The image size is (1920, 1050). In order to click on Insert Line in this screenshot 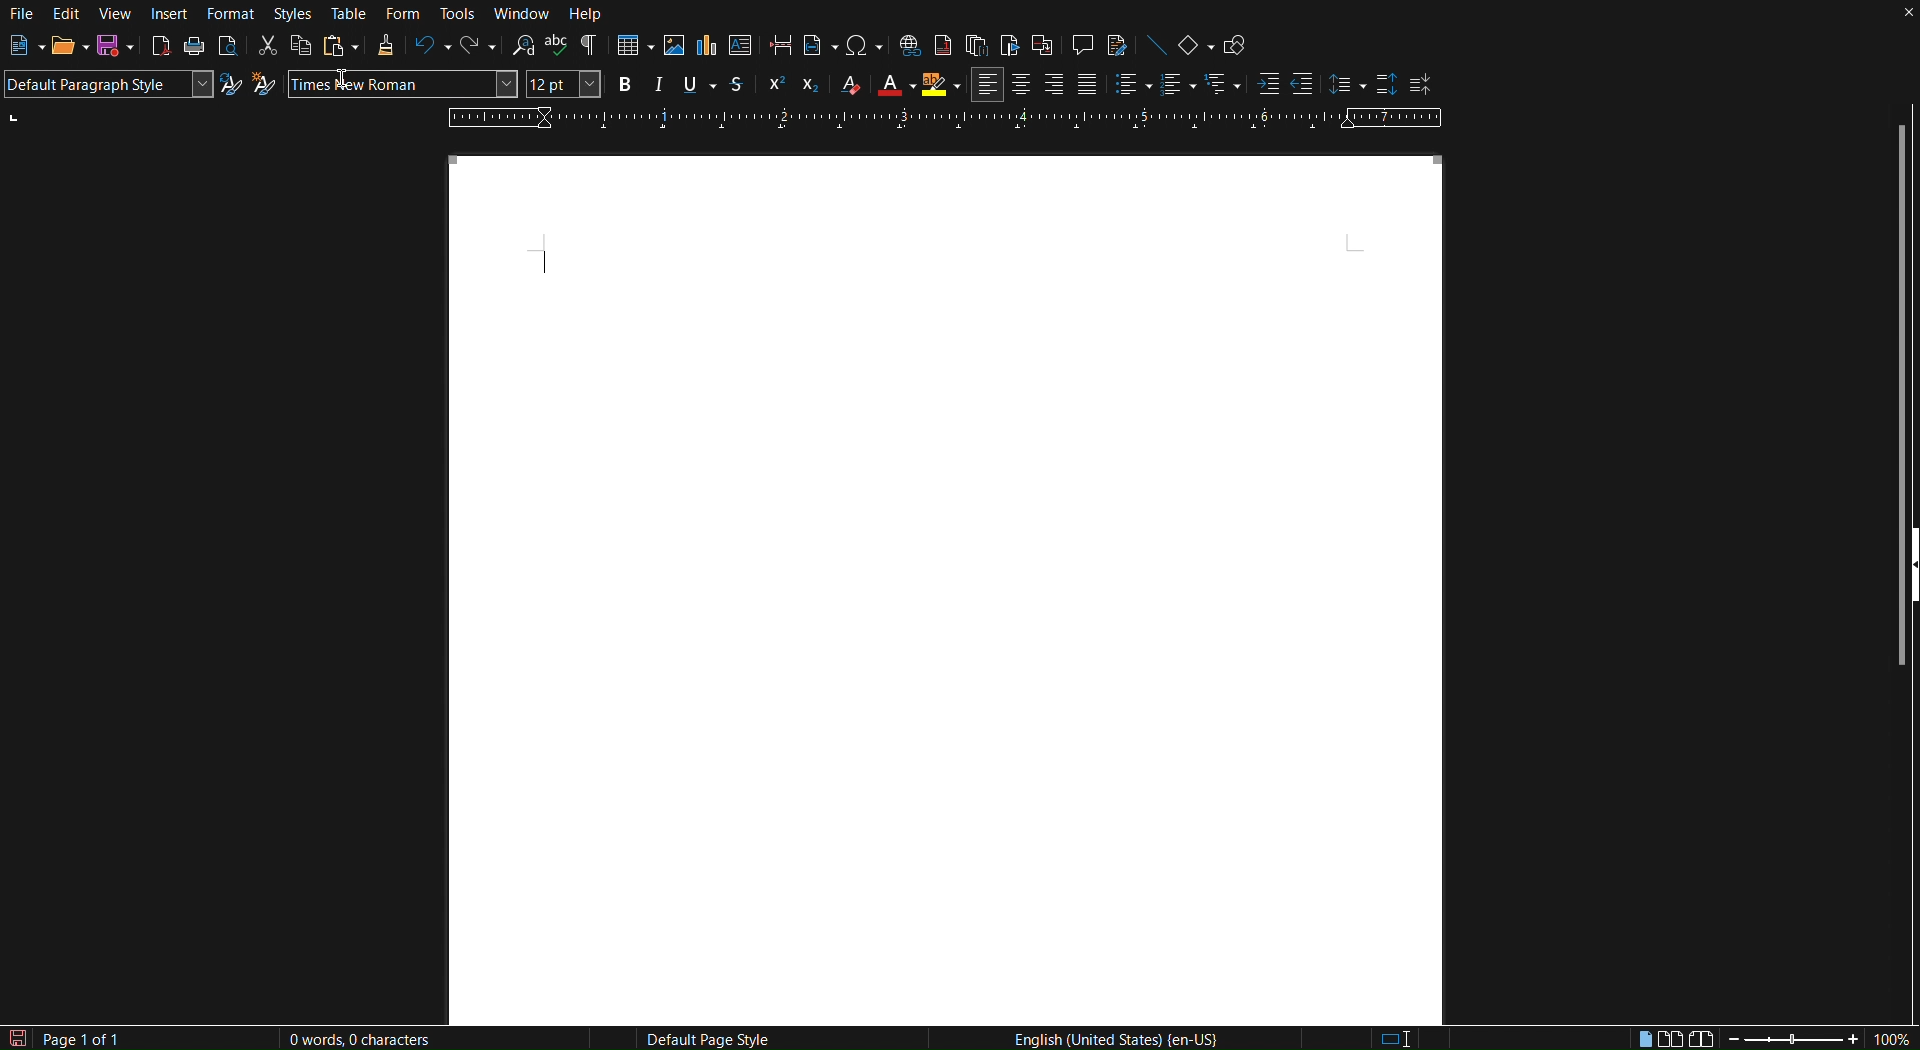, I will do `click(1157, 49)`.